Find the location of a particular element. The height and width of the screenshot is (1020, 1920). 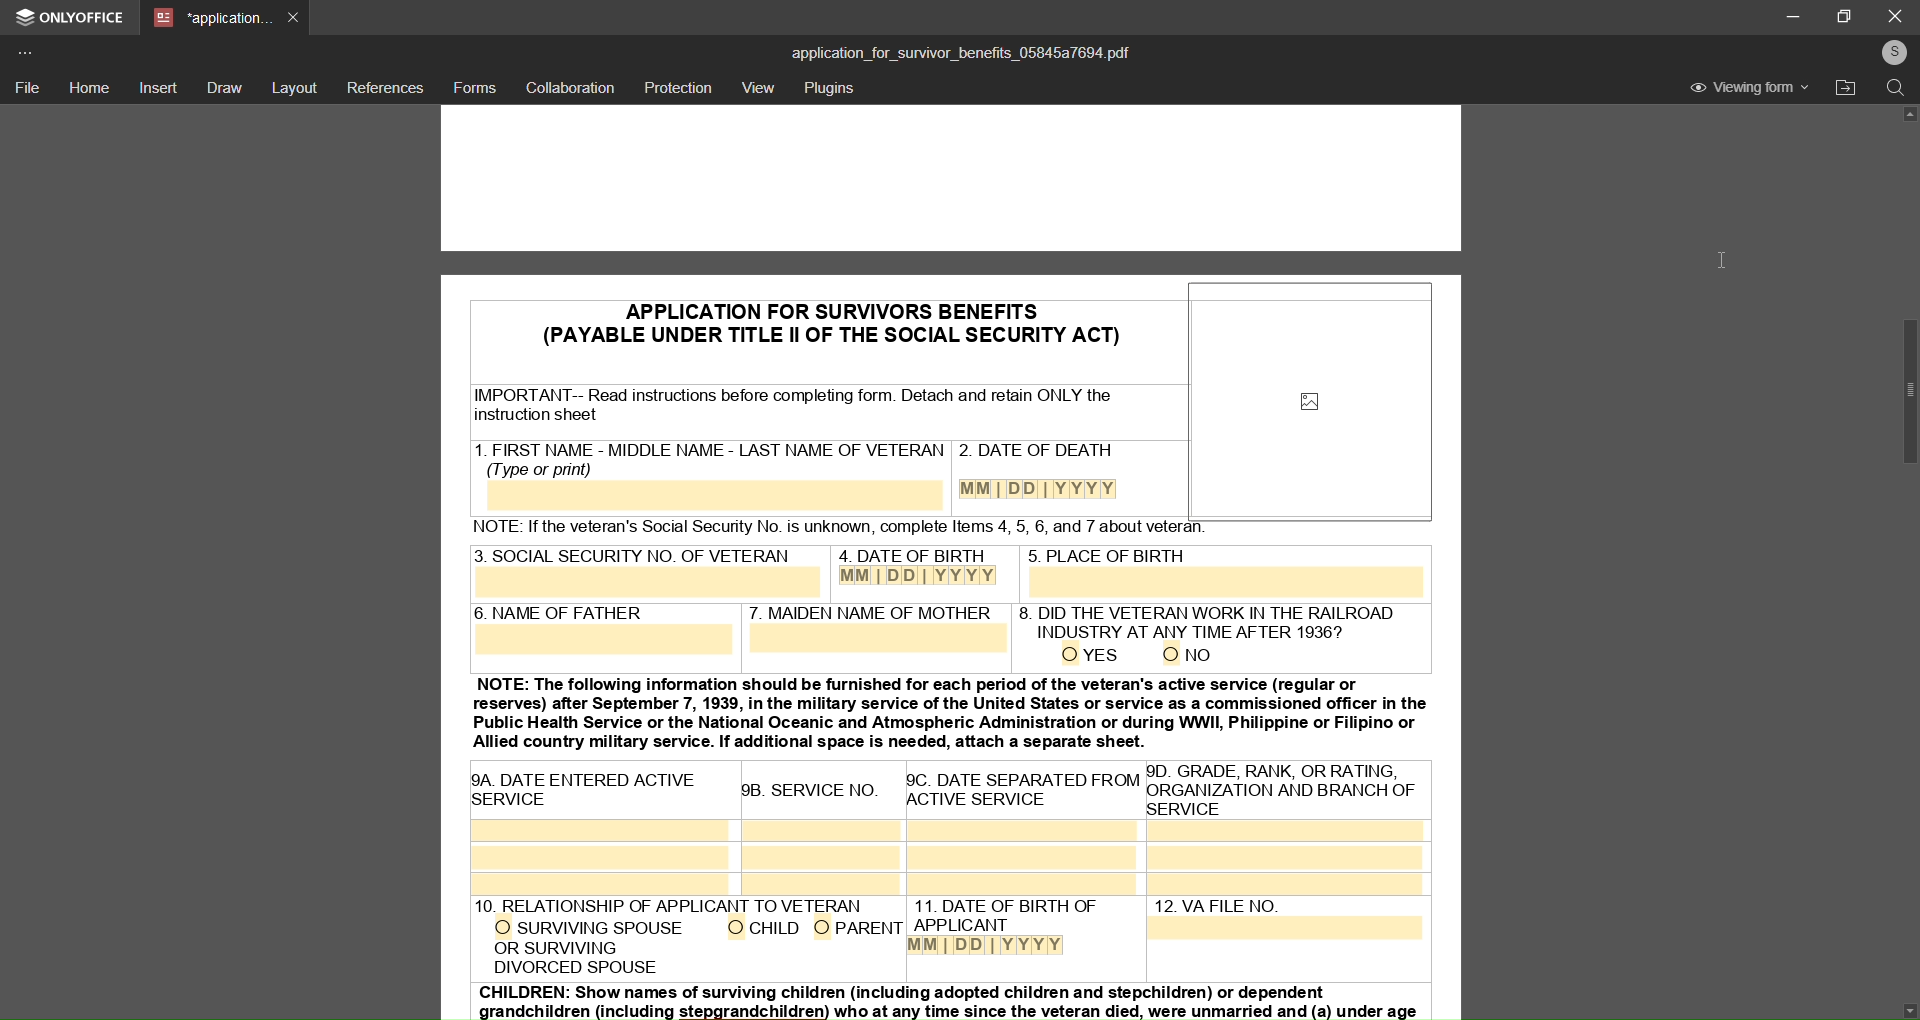

minimize is located at coordinates (1787, 16).